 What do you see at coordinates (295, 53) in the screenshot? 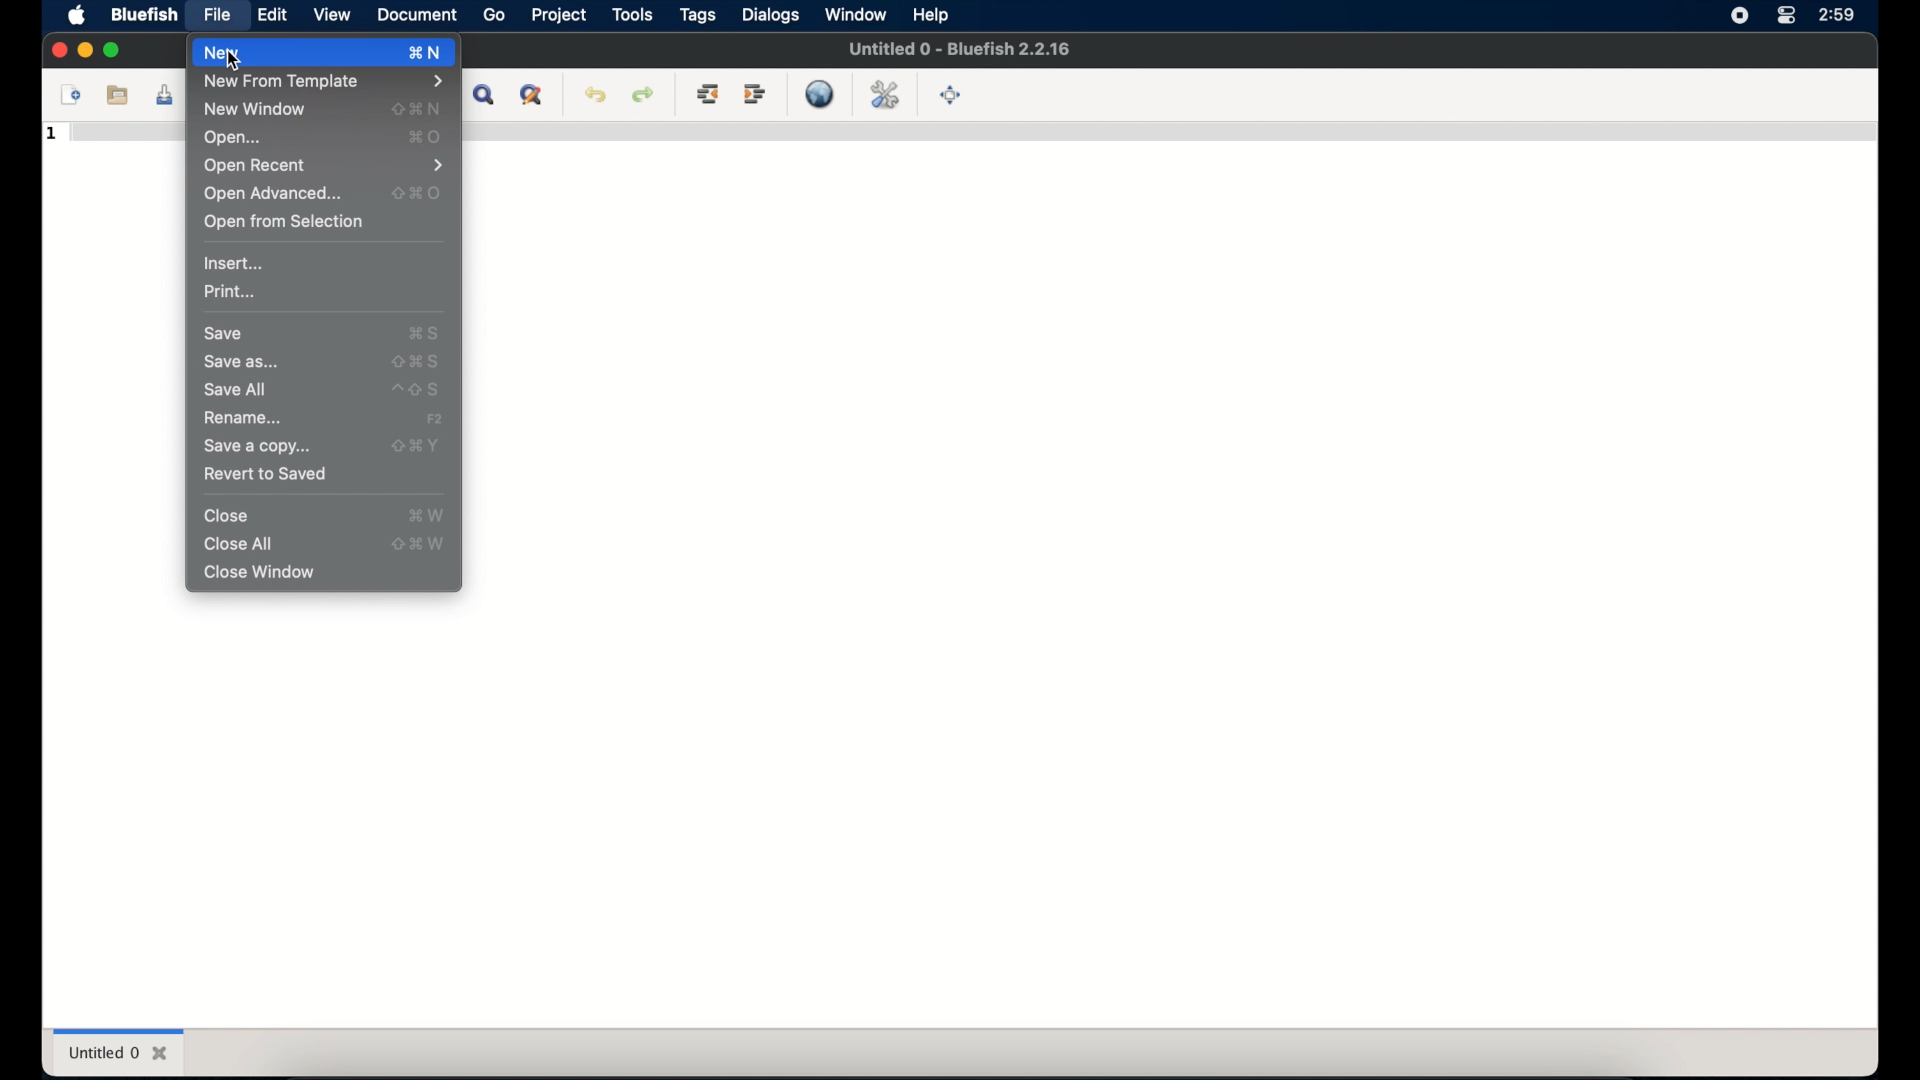
I see `new` at bounding box center [295, 53].